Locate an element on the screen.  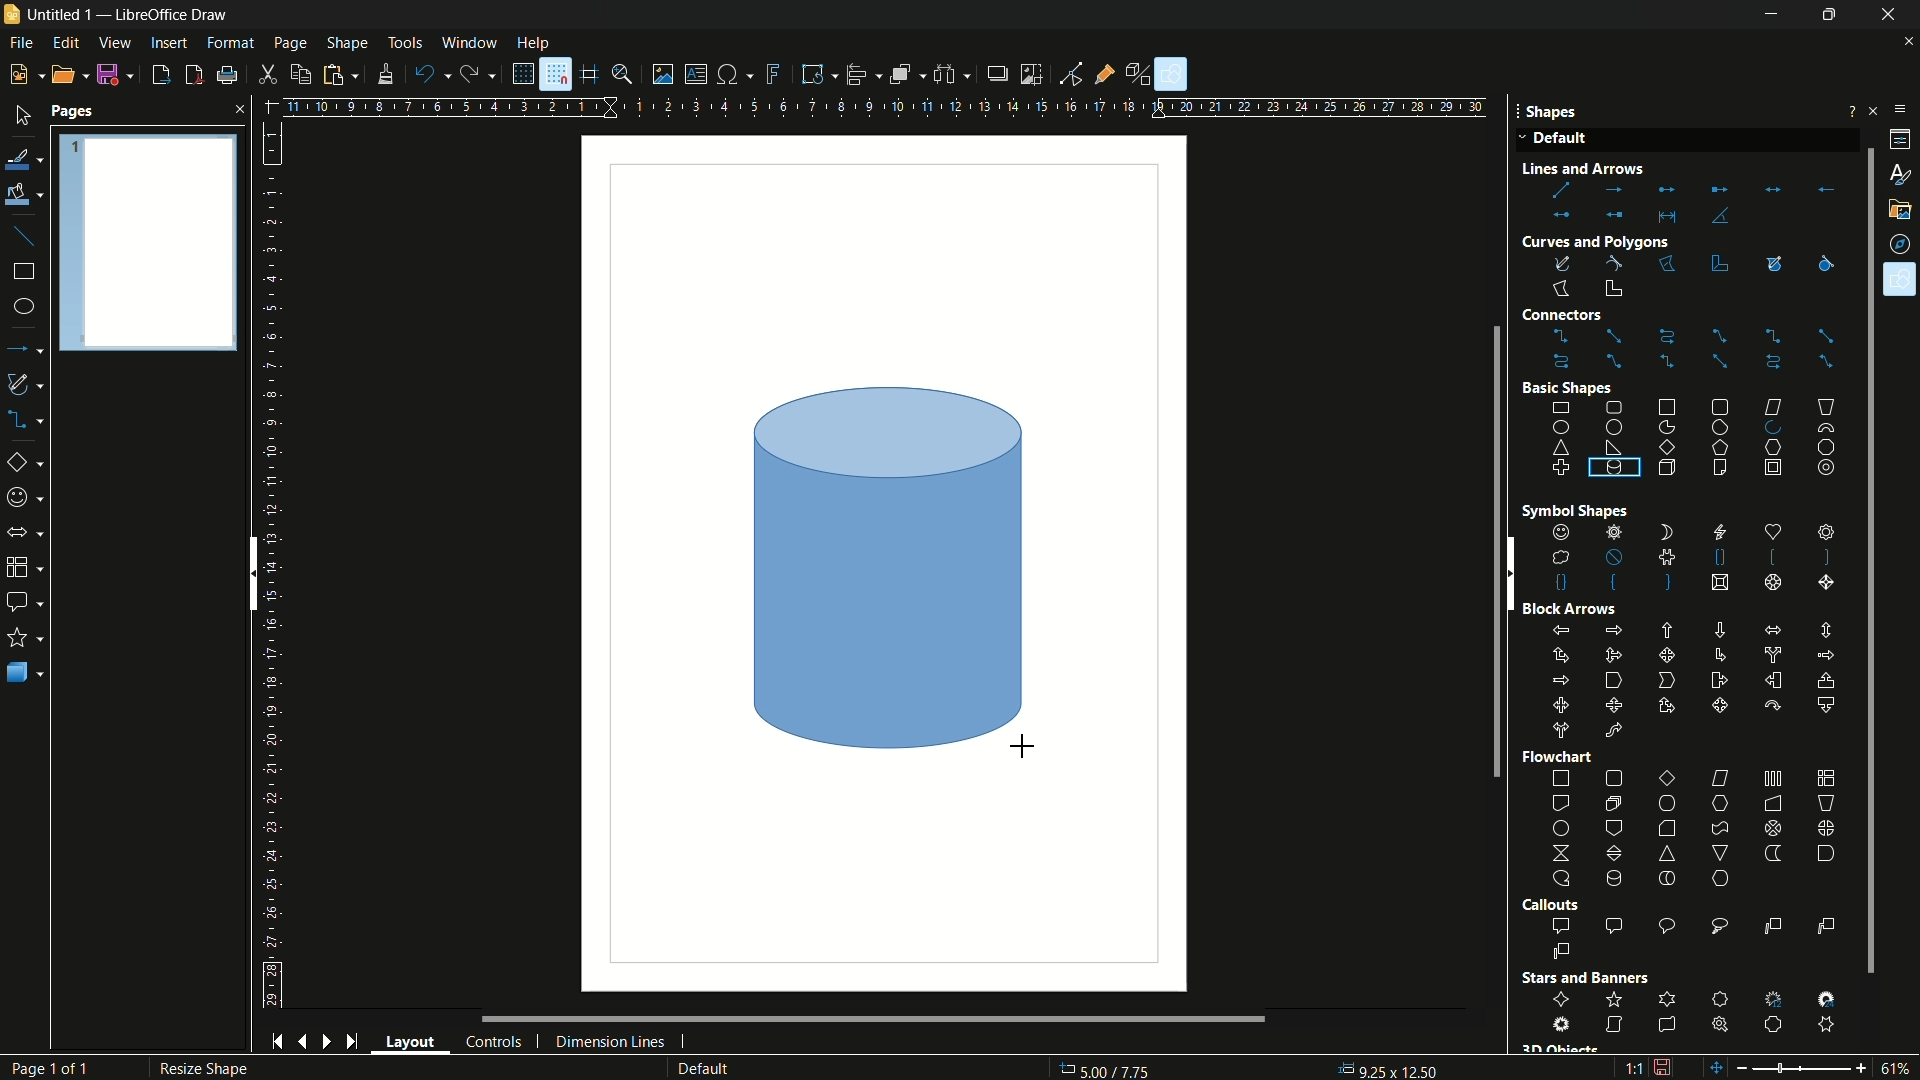
undo is located at coordinates (432, 75).